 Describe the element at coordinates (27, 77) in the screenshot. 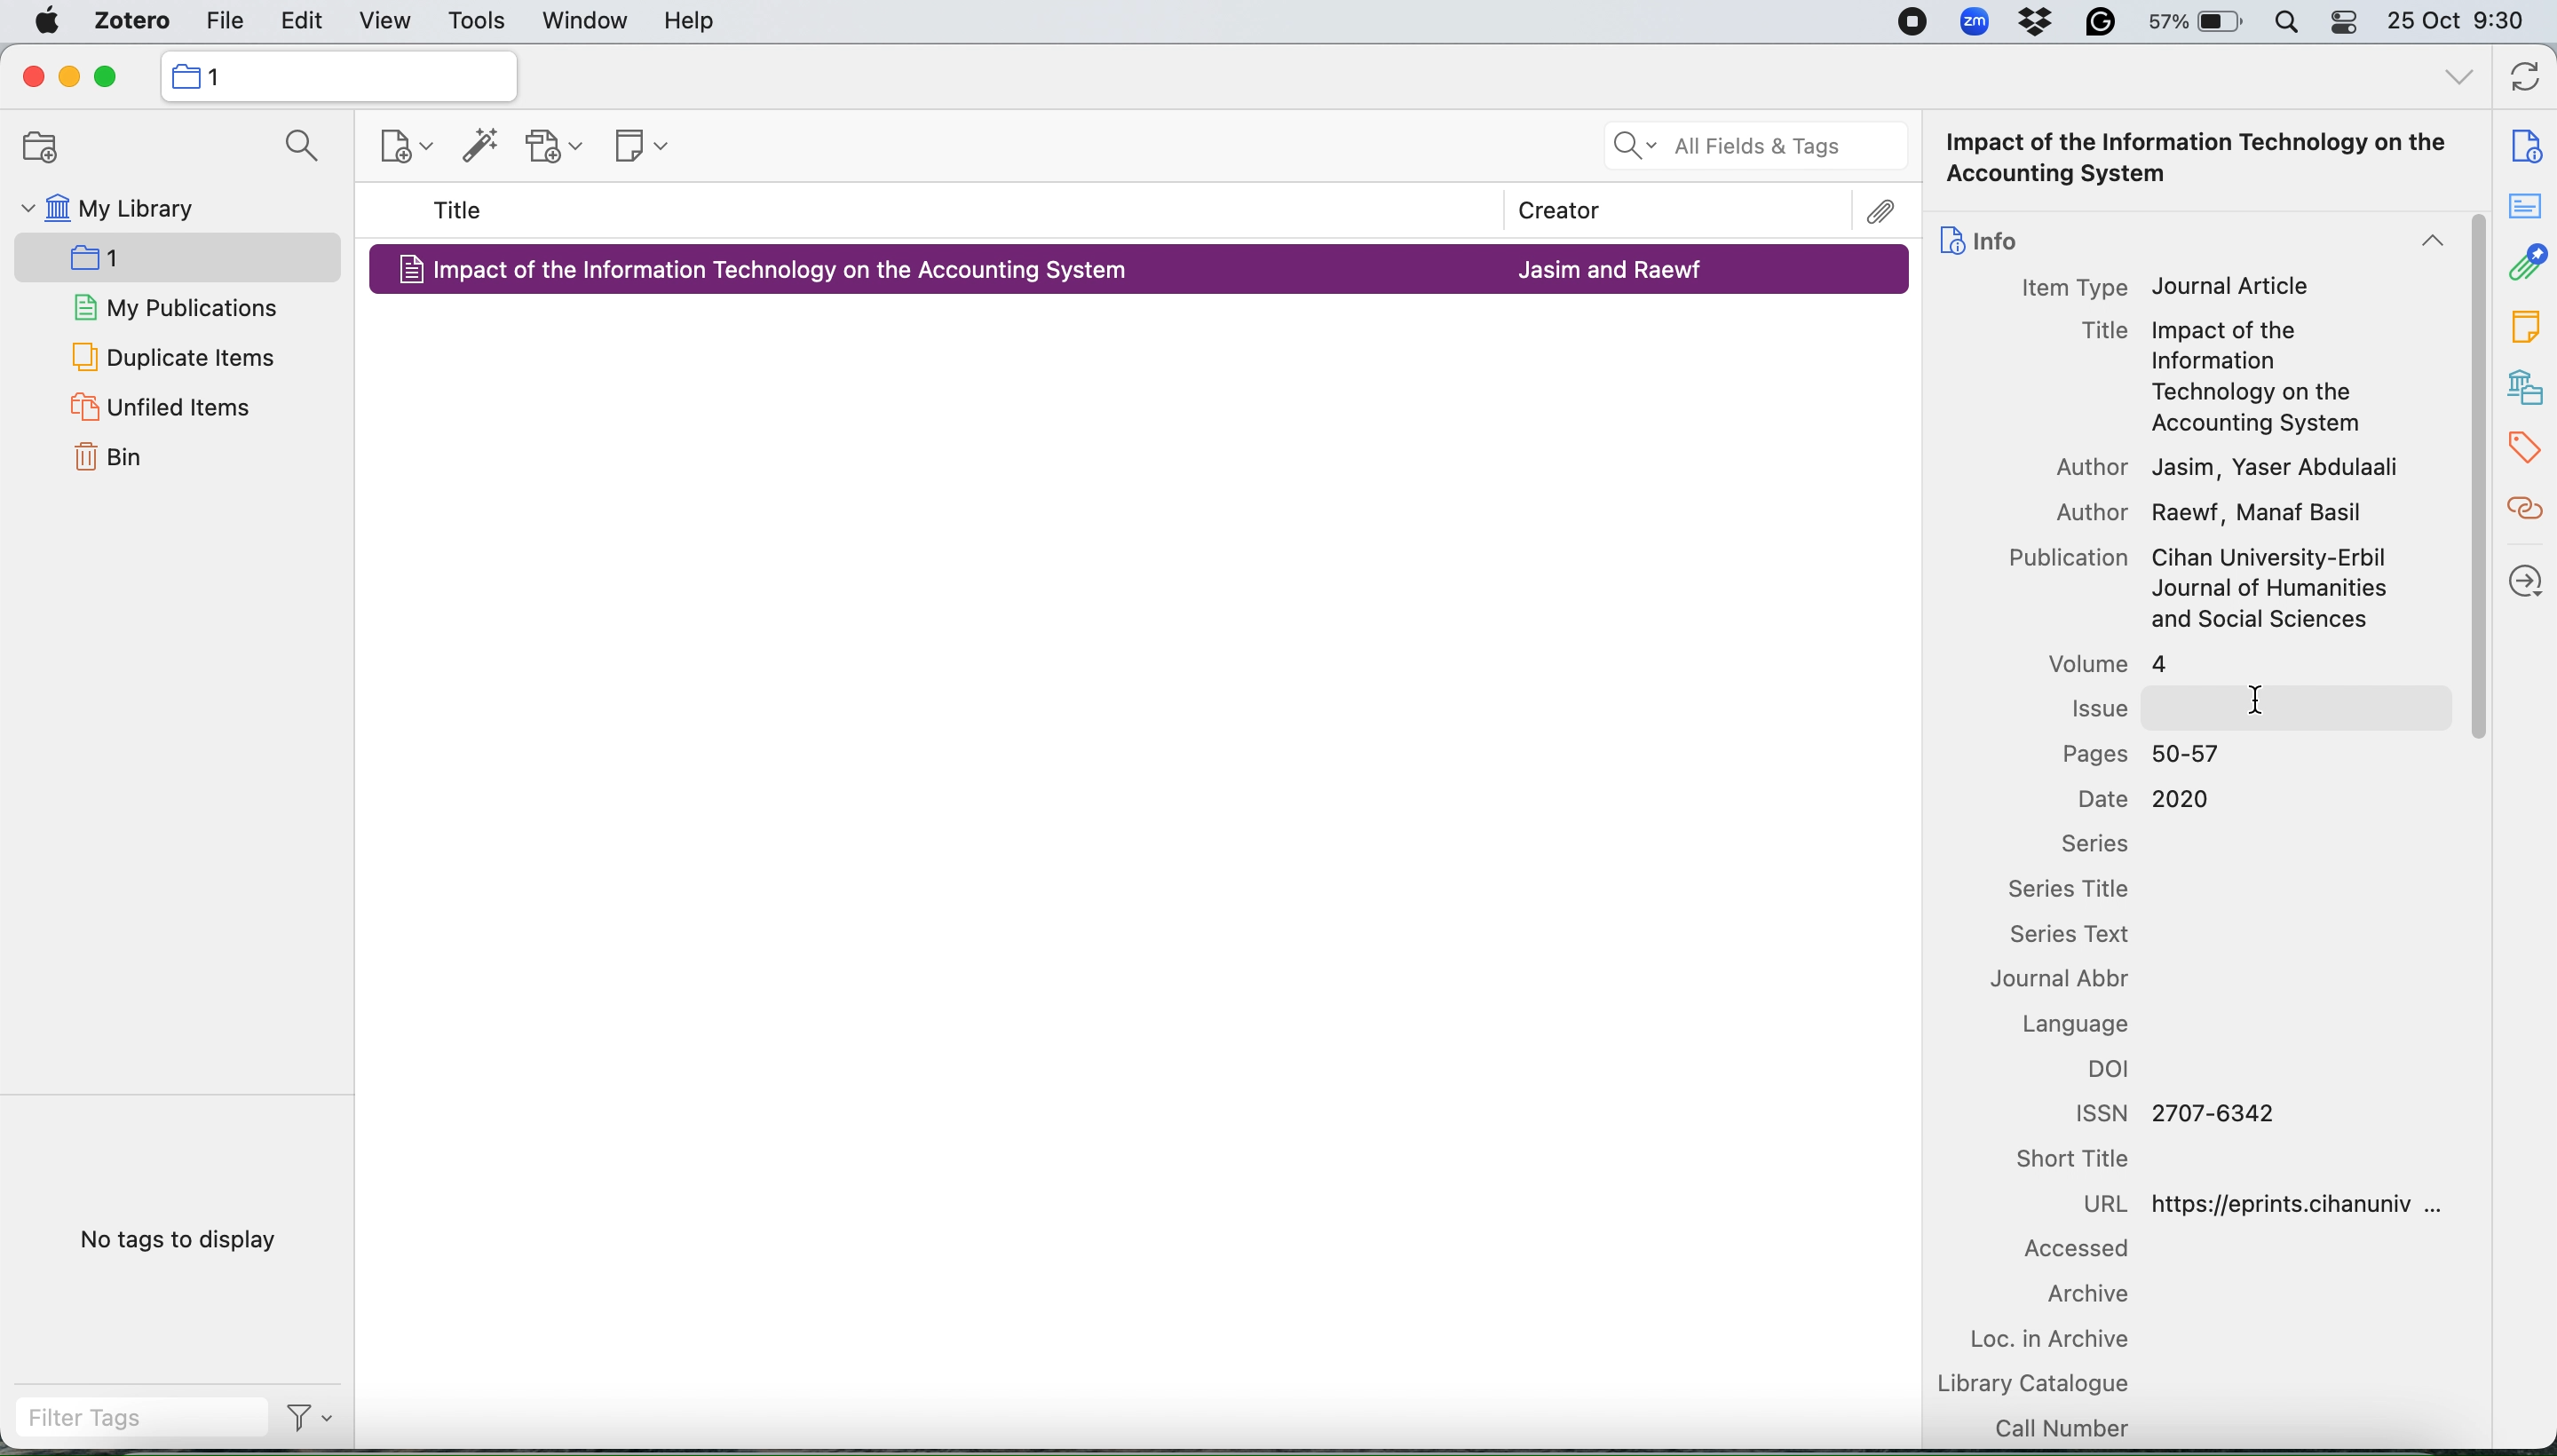

I see `close` at that location.